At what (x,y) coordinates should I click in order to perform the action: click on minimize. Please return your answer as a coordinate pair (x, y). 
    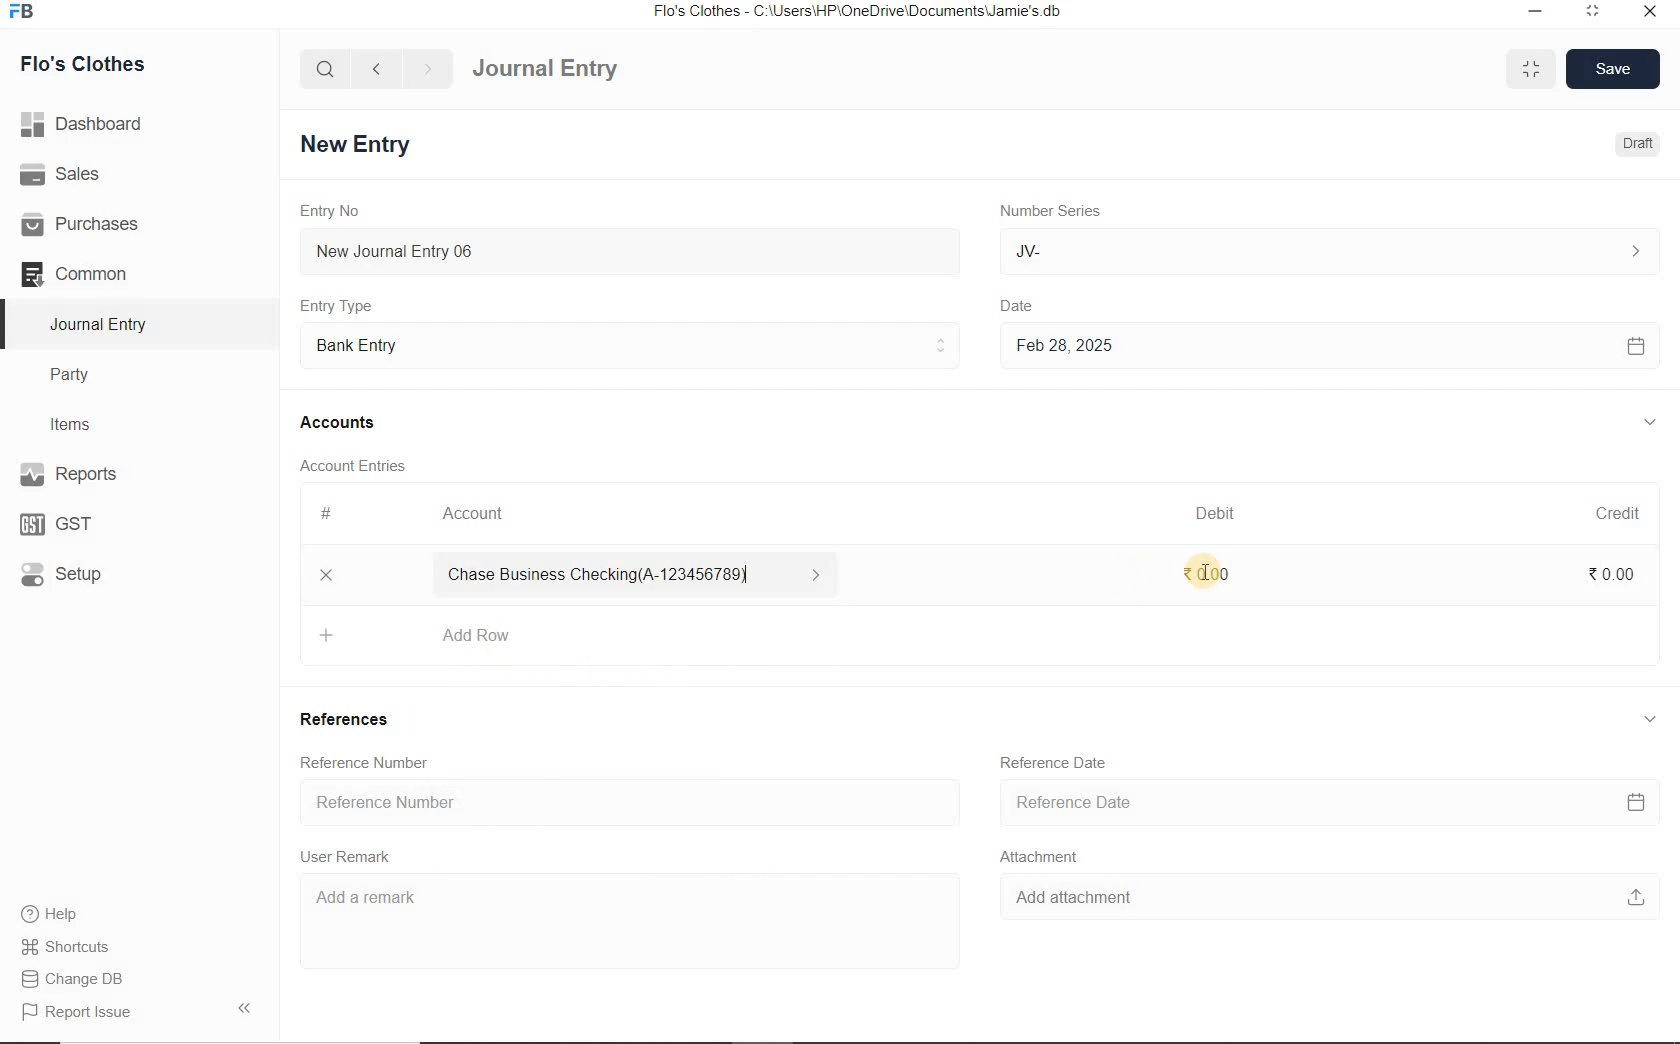
    Looking at the image, I should click on (1533, 10).